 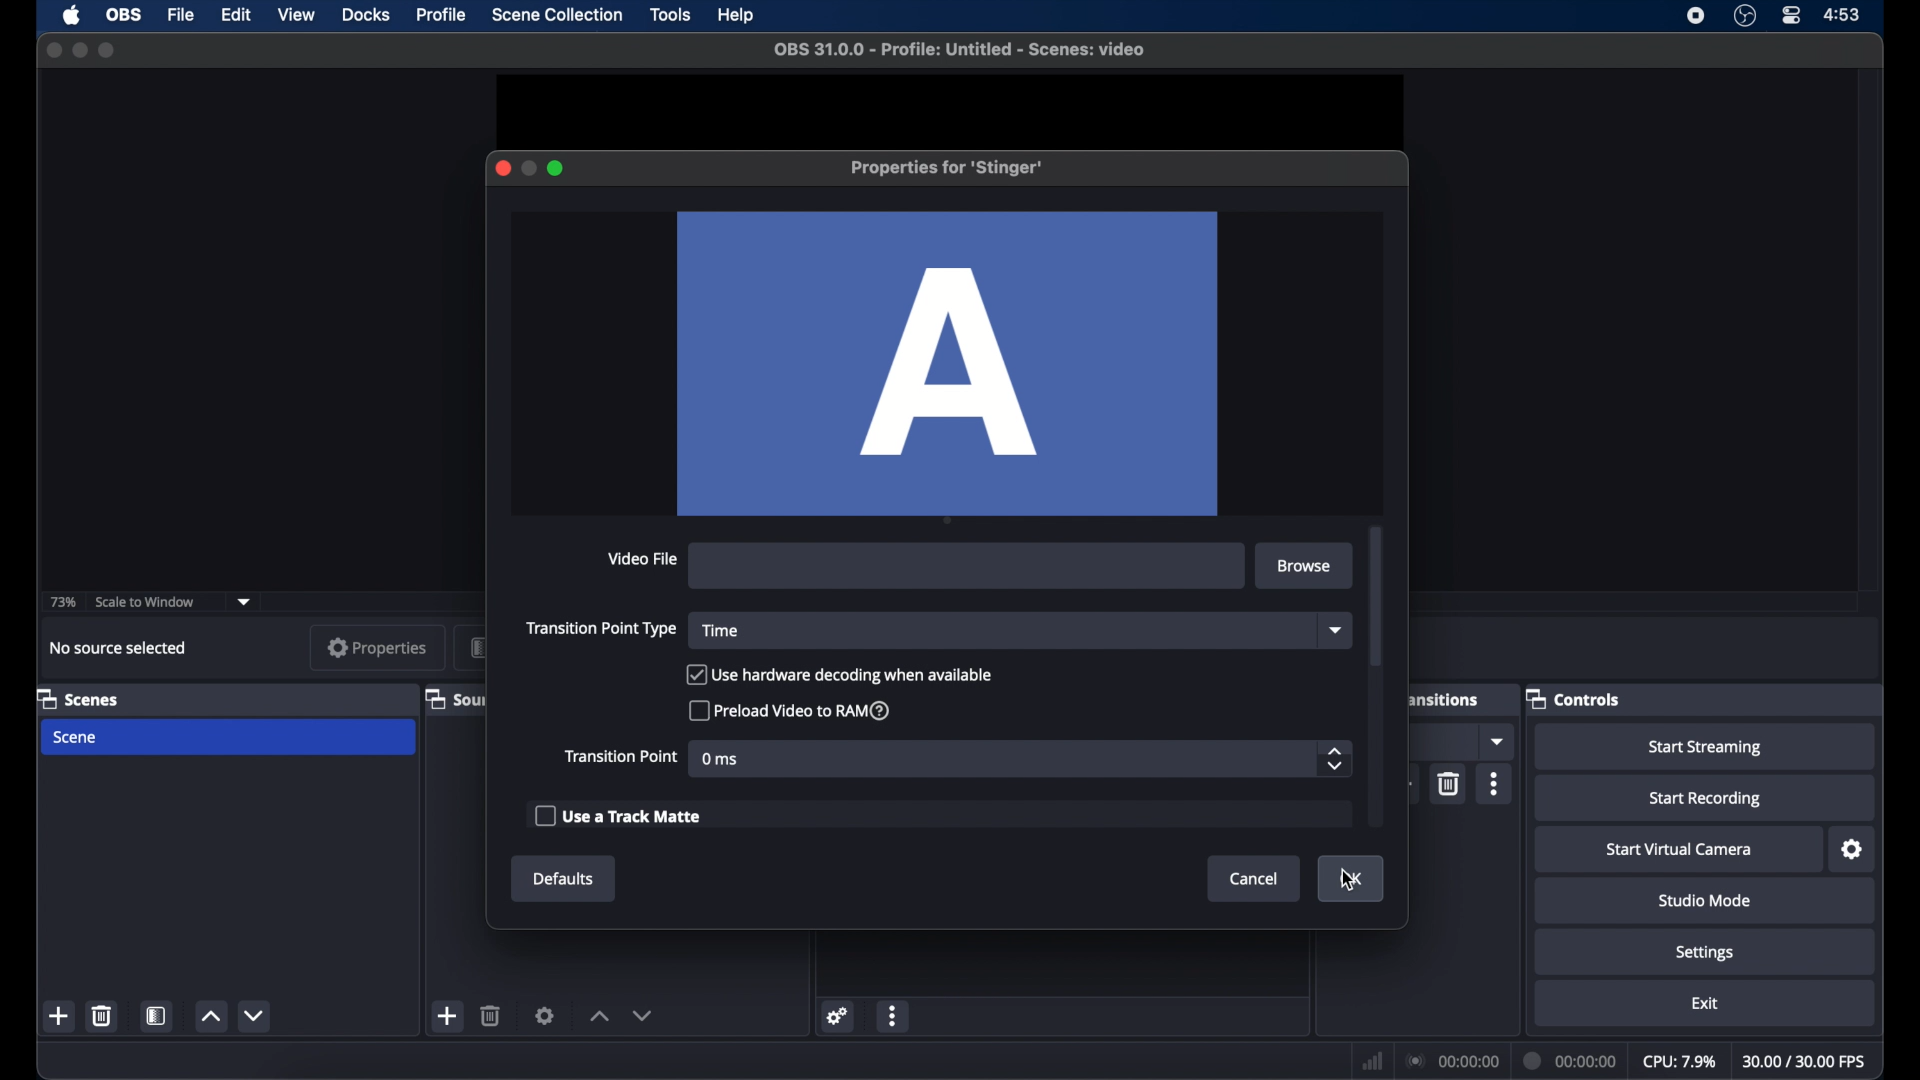 What do you see at coordinates (445, 1016) in the screenshot?
I see `add` at bounding box center [445, 1016].